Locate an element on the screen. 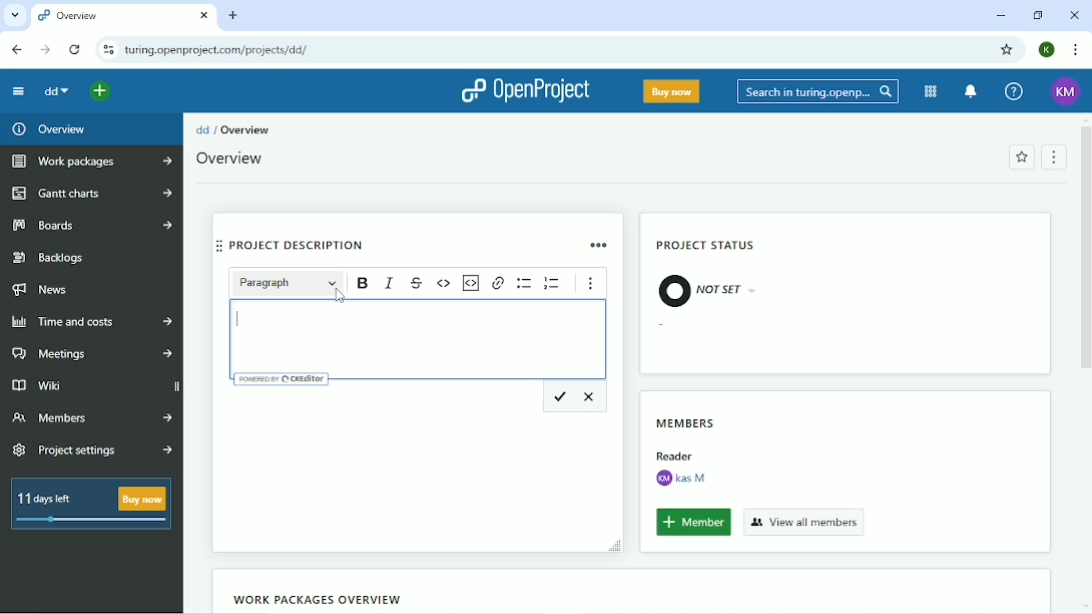 The height and width of the screenshot is (614, 1092). Collapse project menu is located at coordinates (18, 91).